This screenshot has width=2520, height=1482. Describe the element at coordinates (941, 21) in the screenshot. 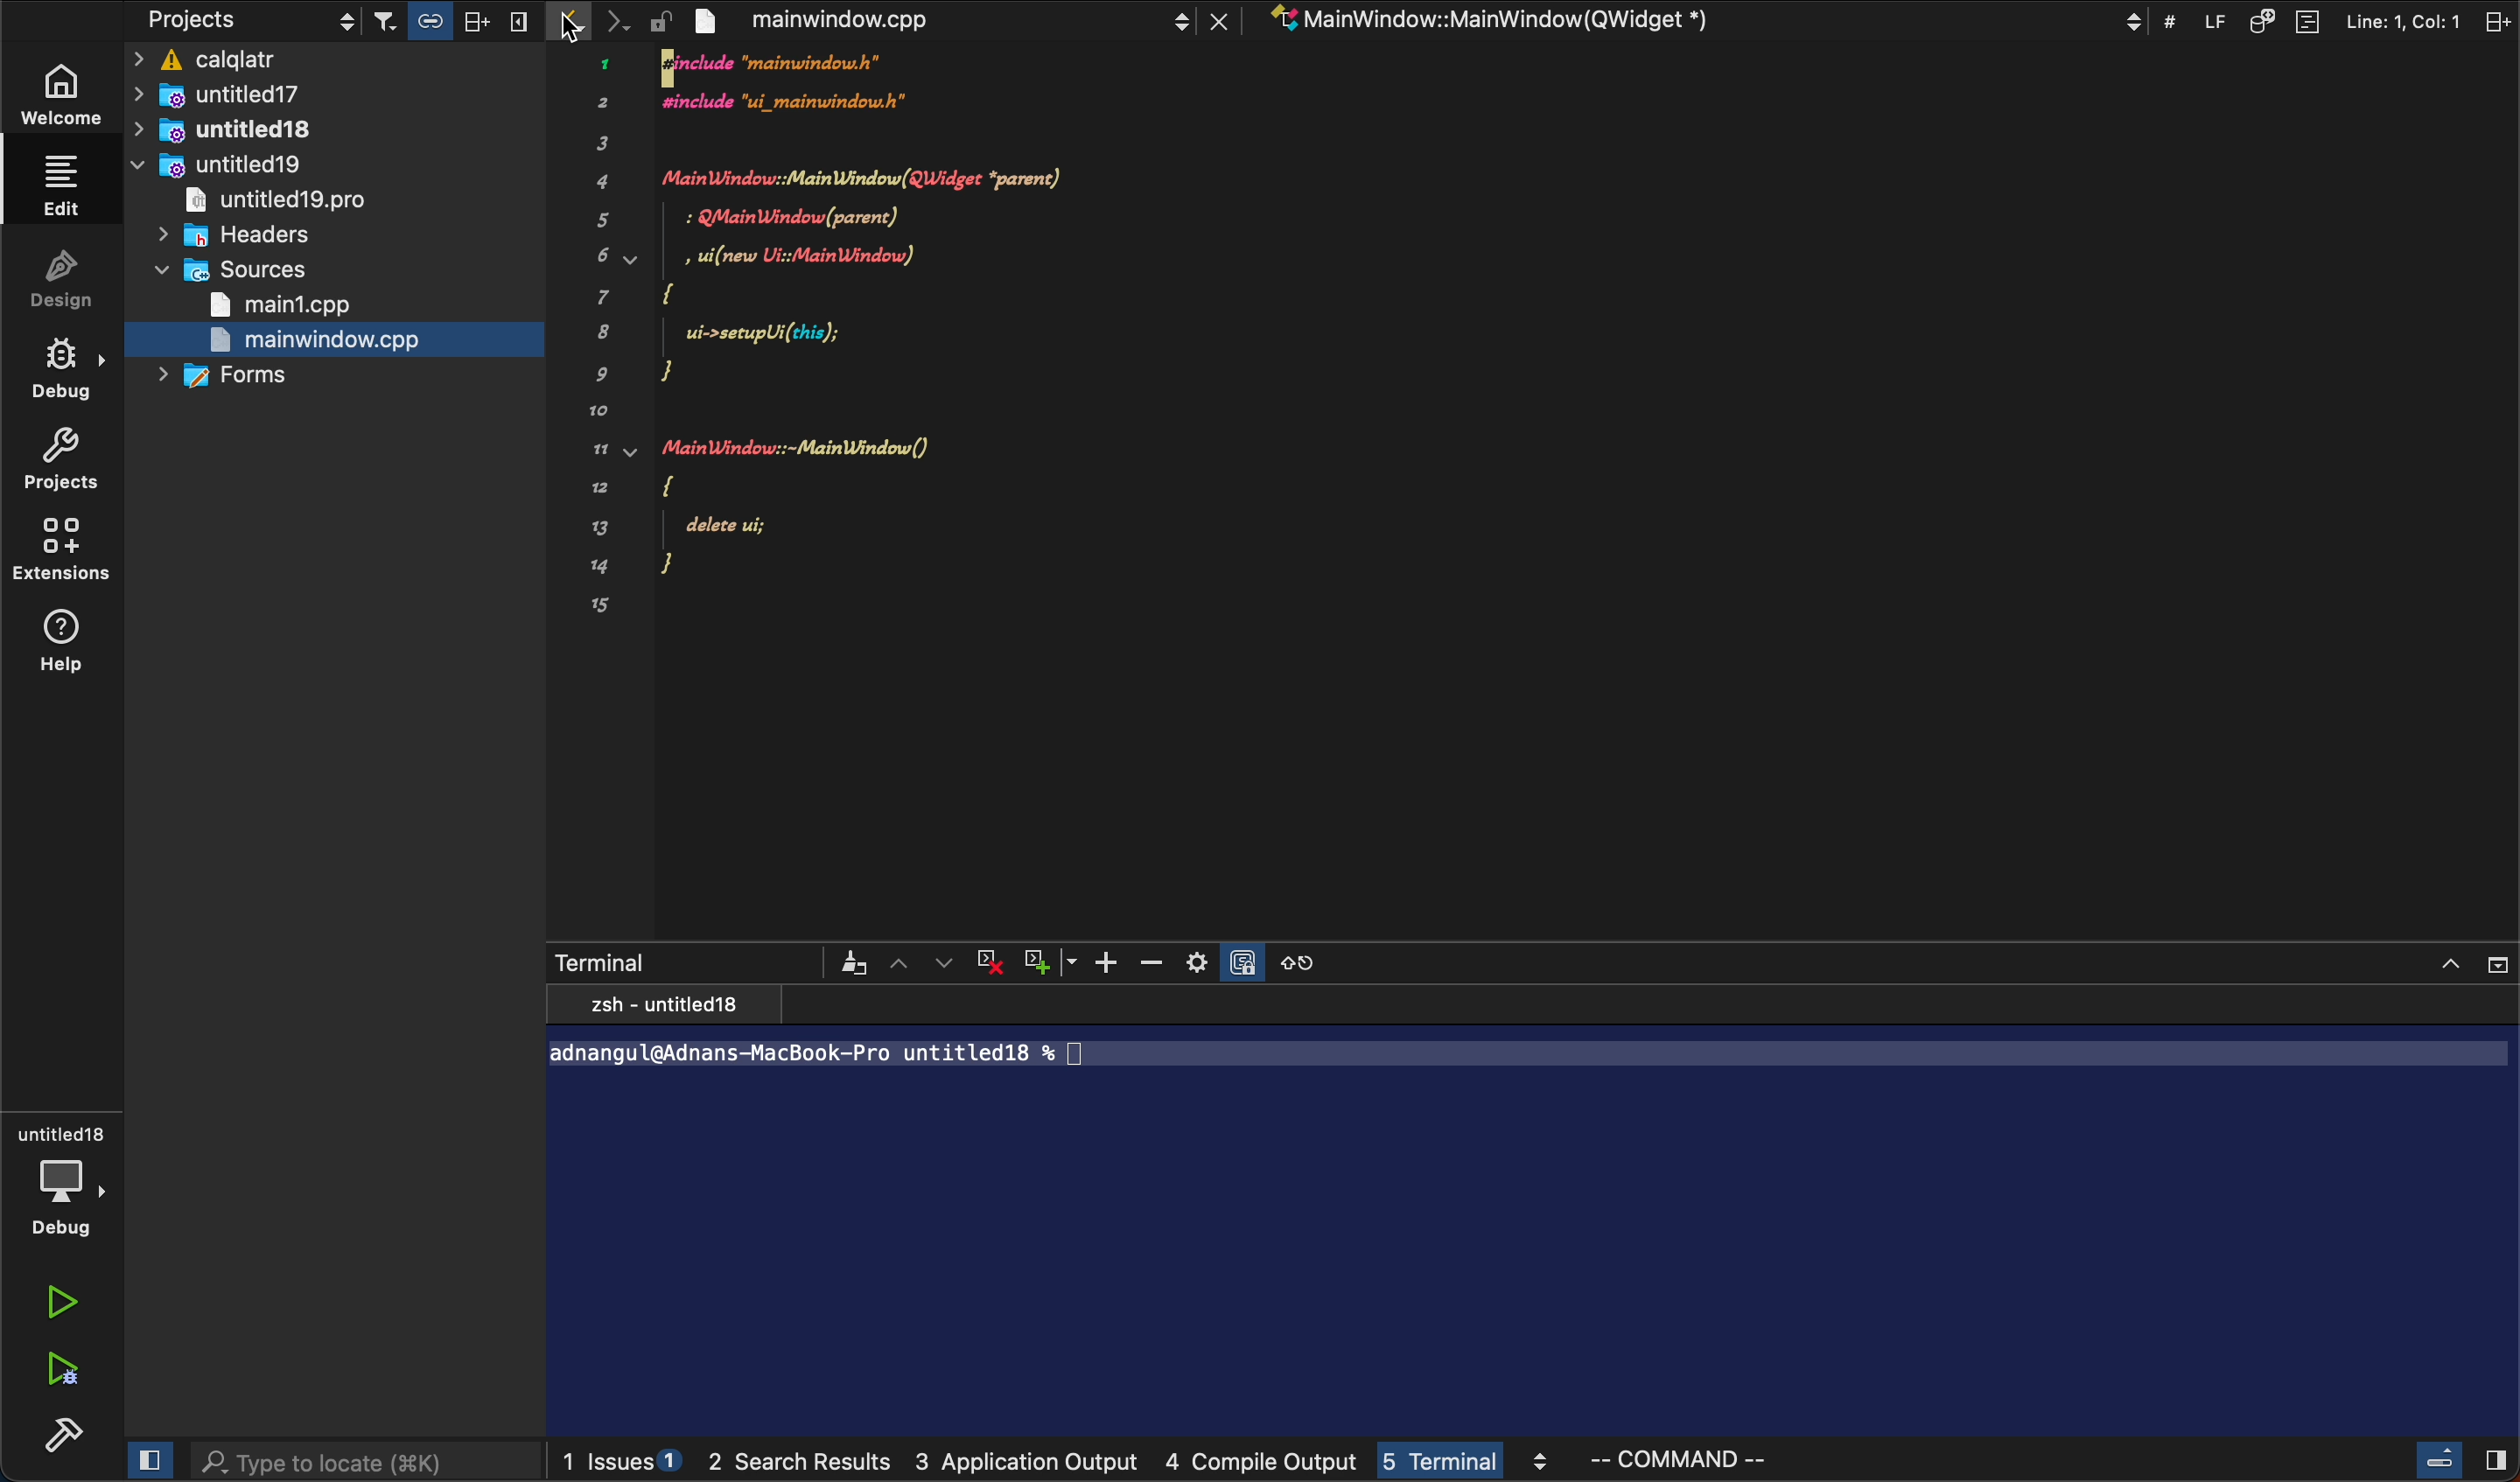

I see `file tab` at that location.